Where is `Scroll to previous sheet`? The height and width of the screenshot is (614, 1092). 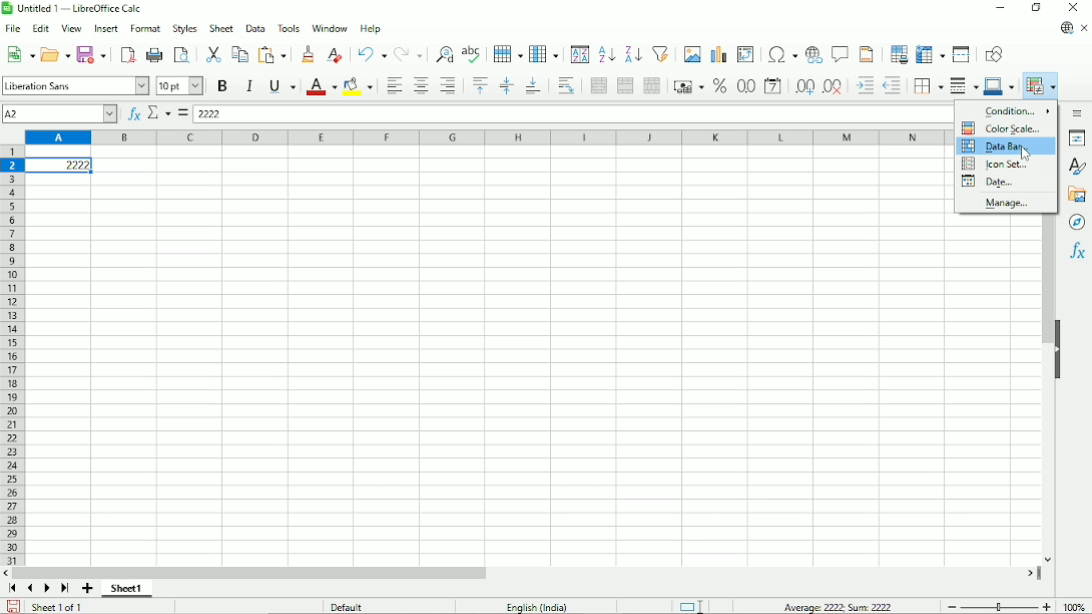 Scroll to previous sheet is located at coordinates (31, 589).